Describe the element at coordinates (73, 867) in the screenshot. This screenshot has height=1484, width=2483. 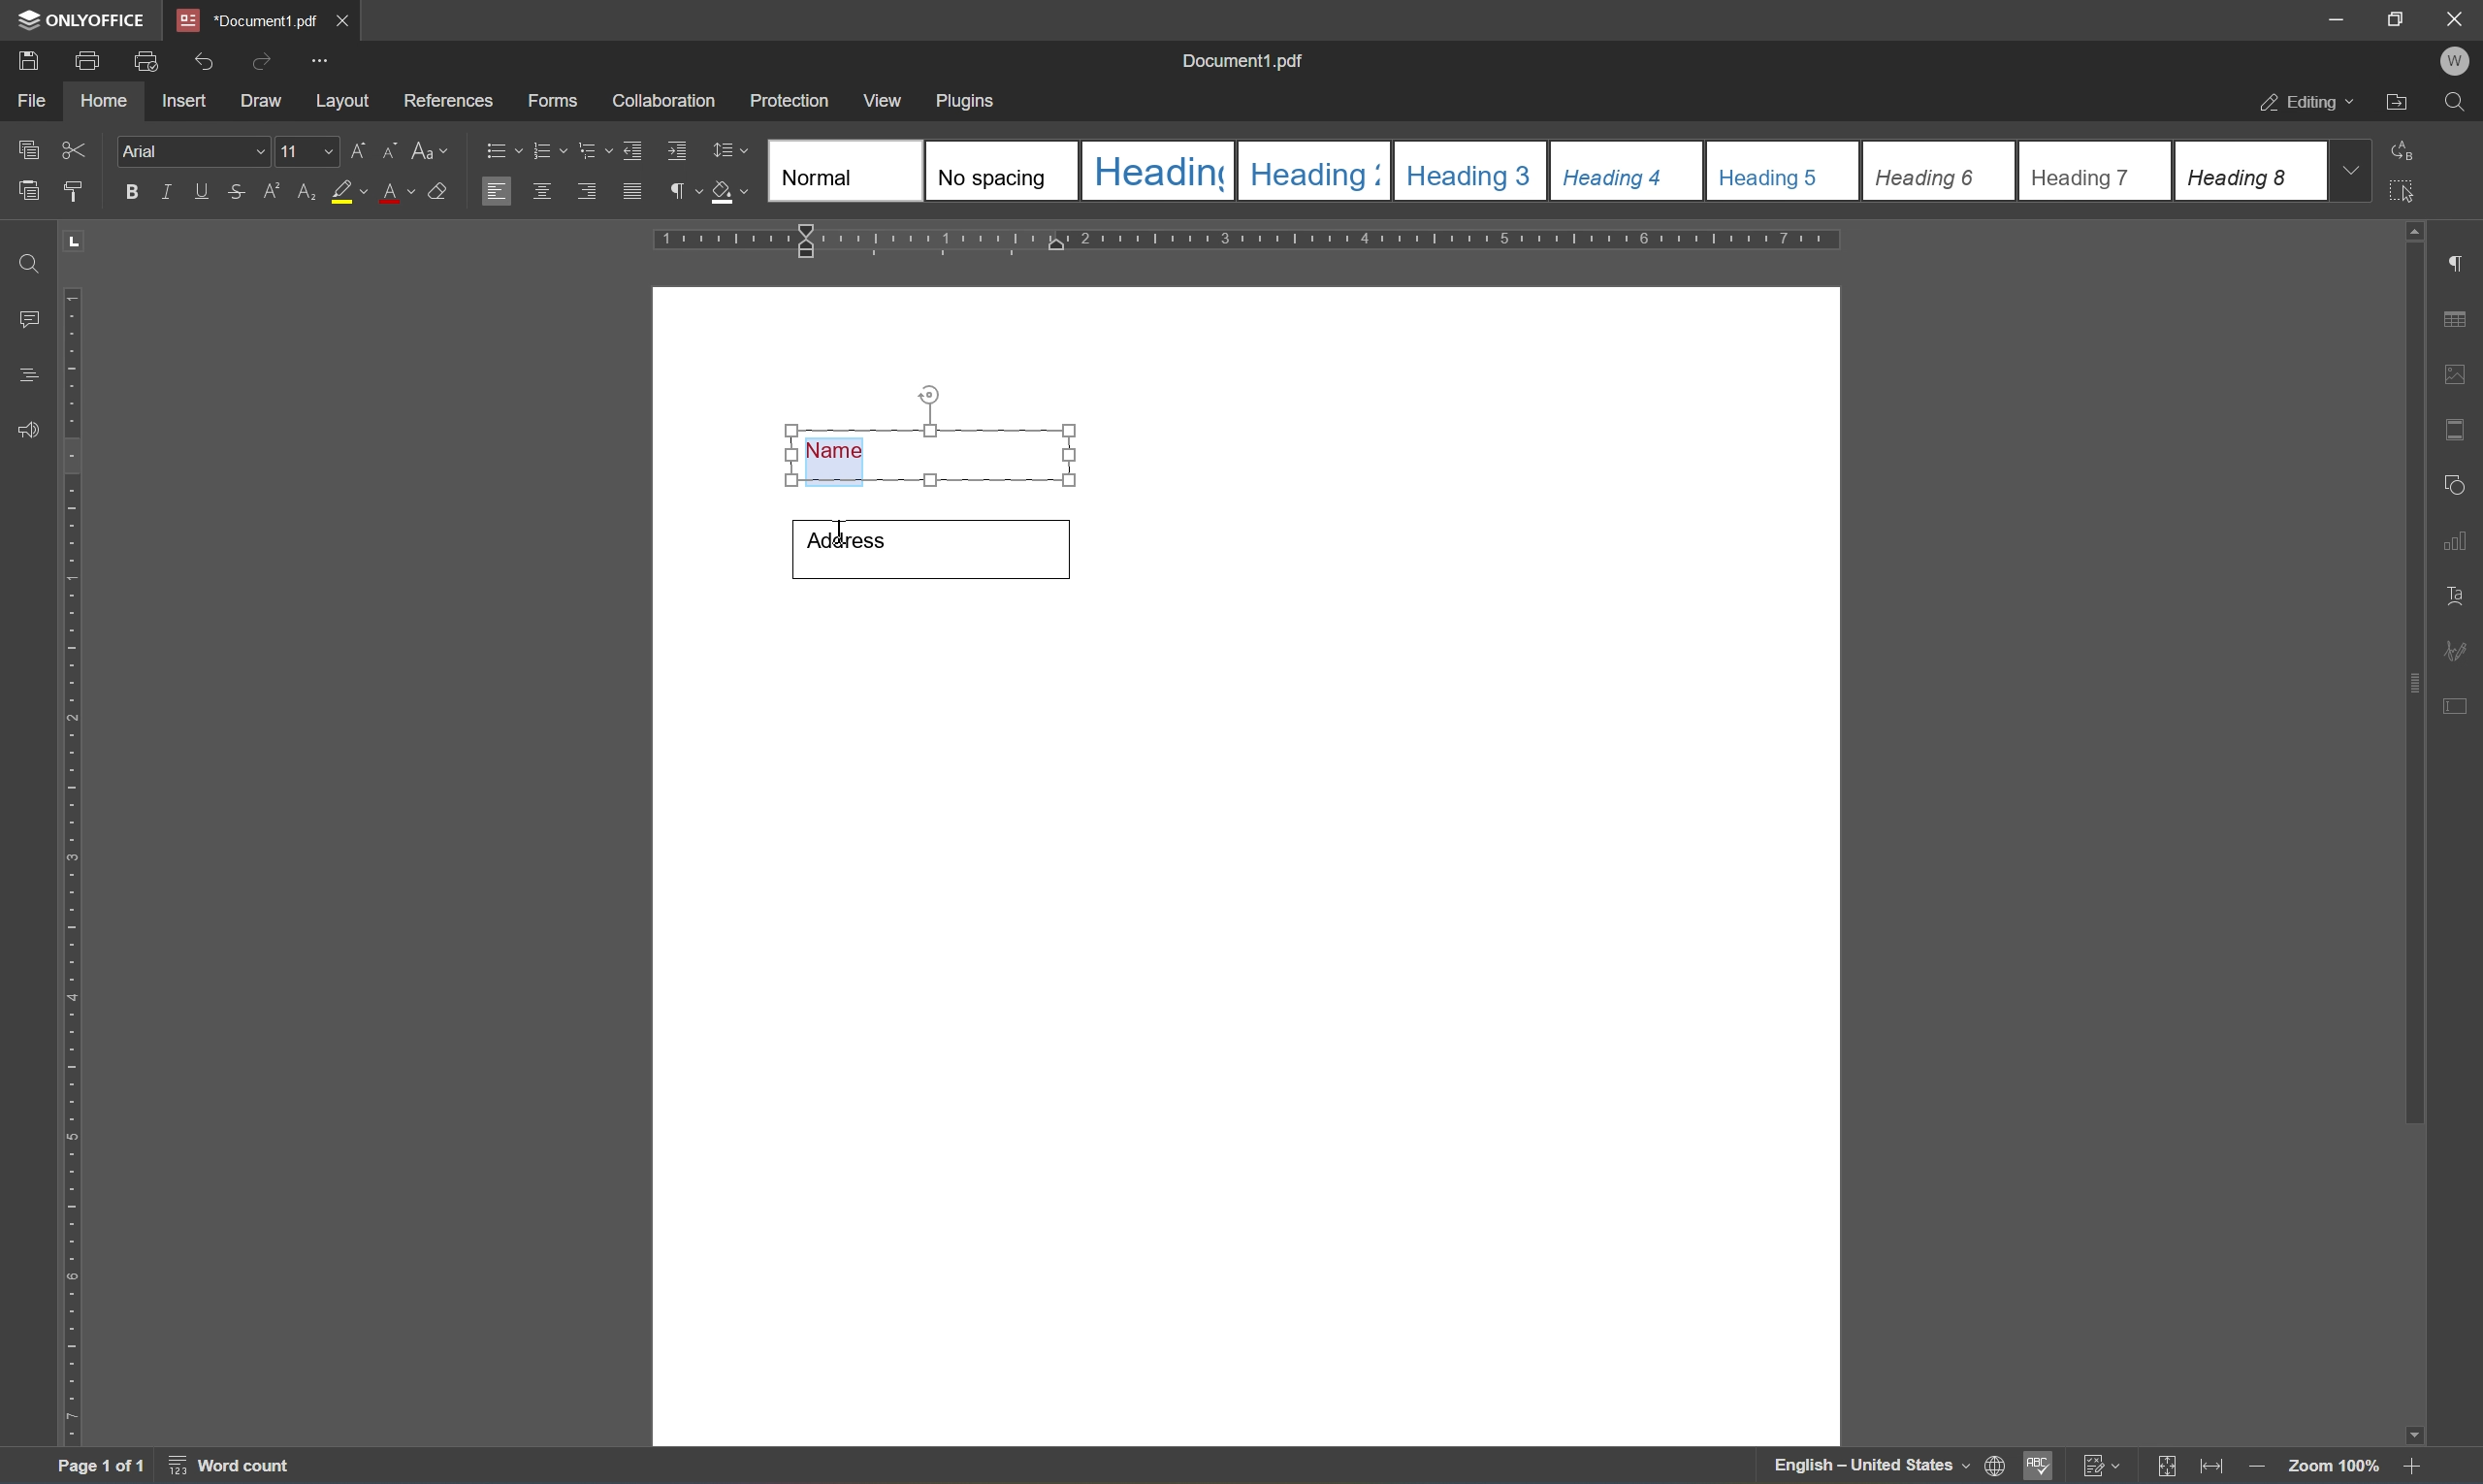
I see `ruler` at that location.